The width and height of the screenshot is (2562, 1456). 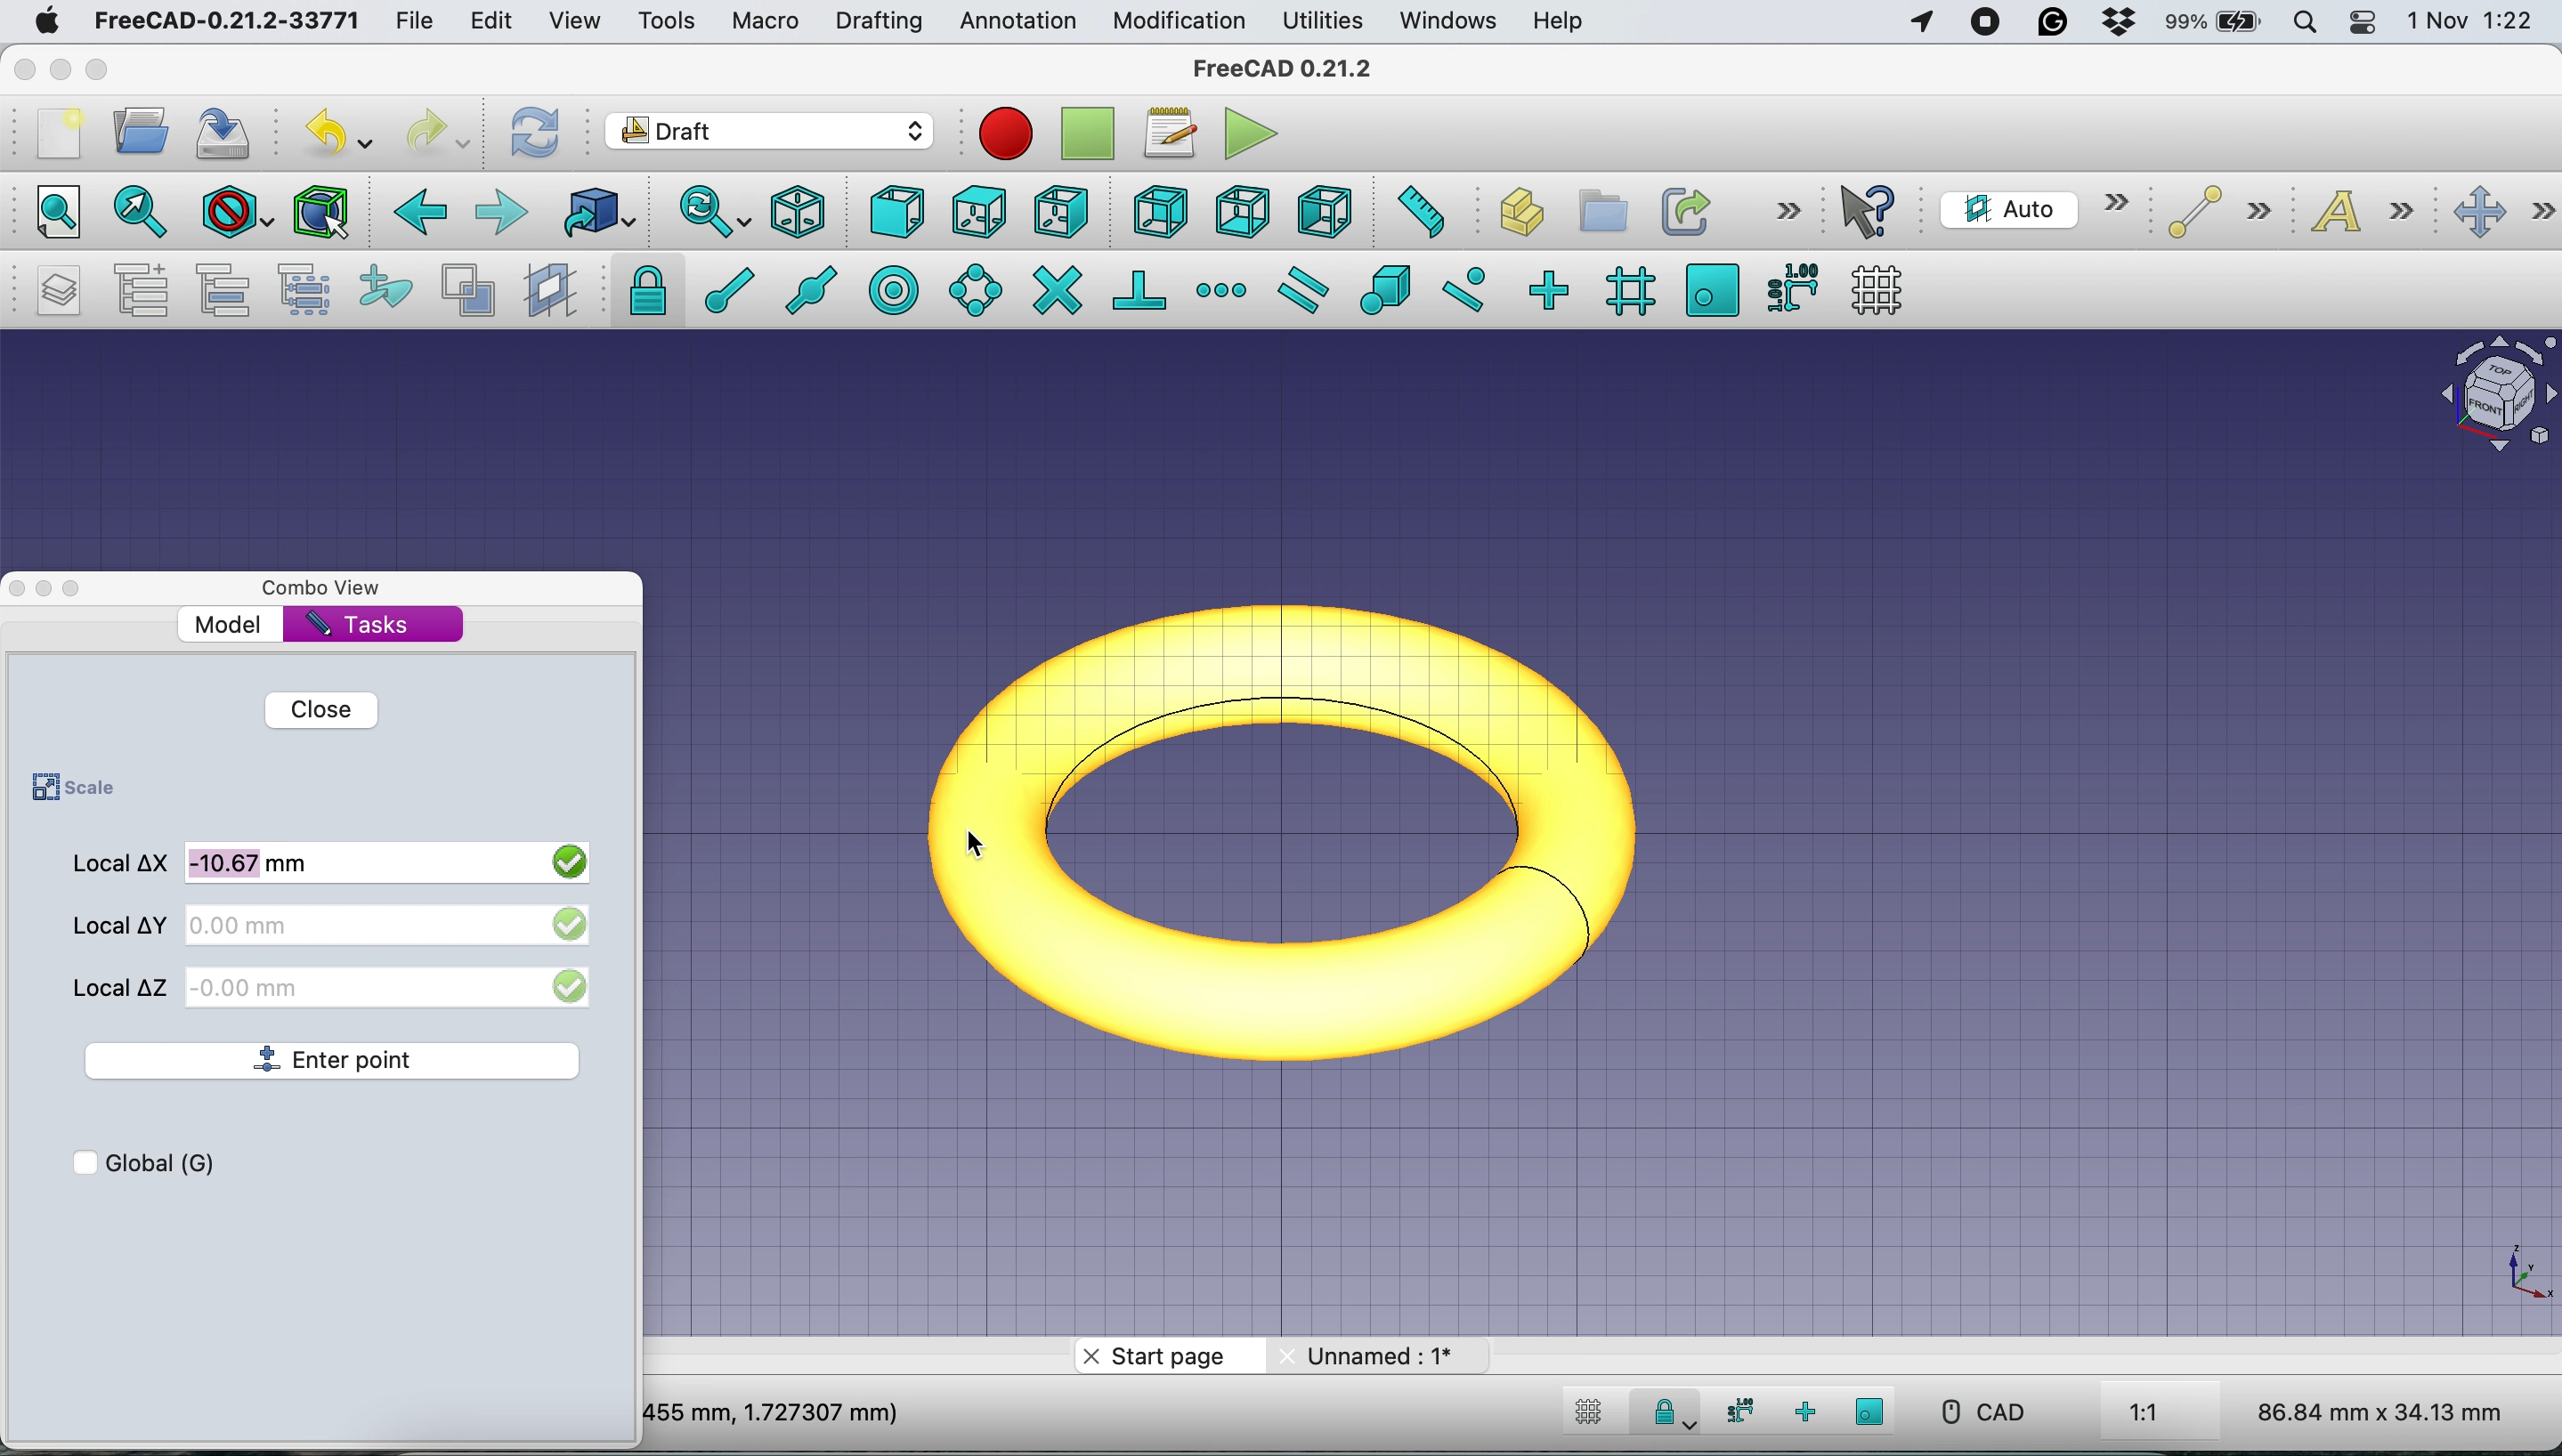 I want to click on bounding box, so click(x=322, y=213).